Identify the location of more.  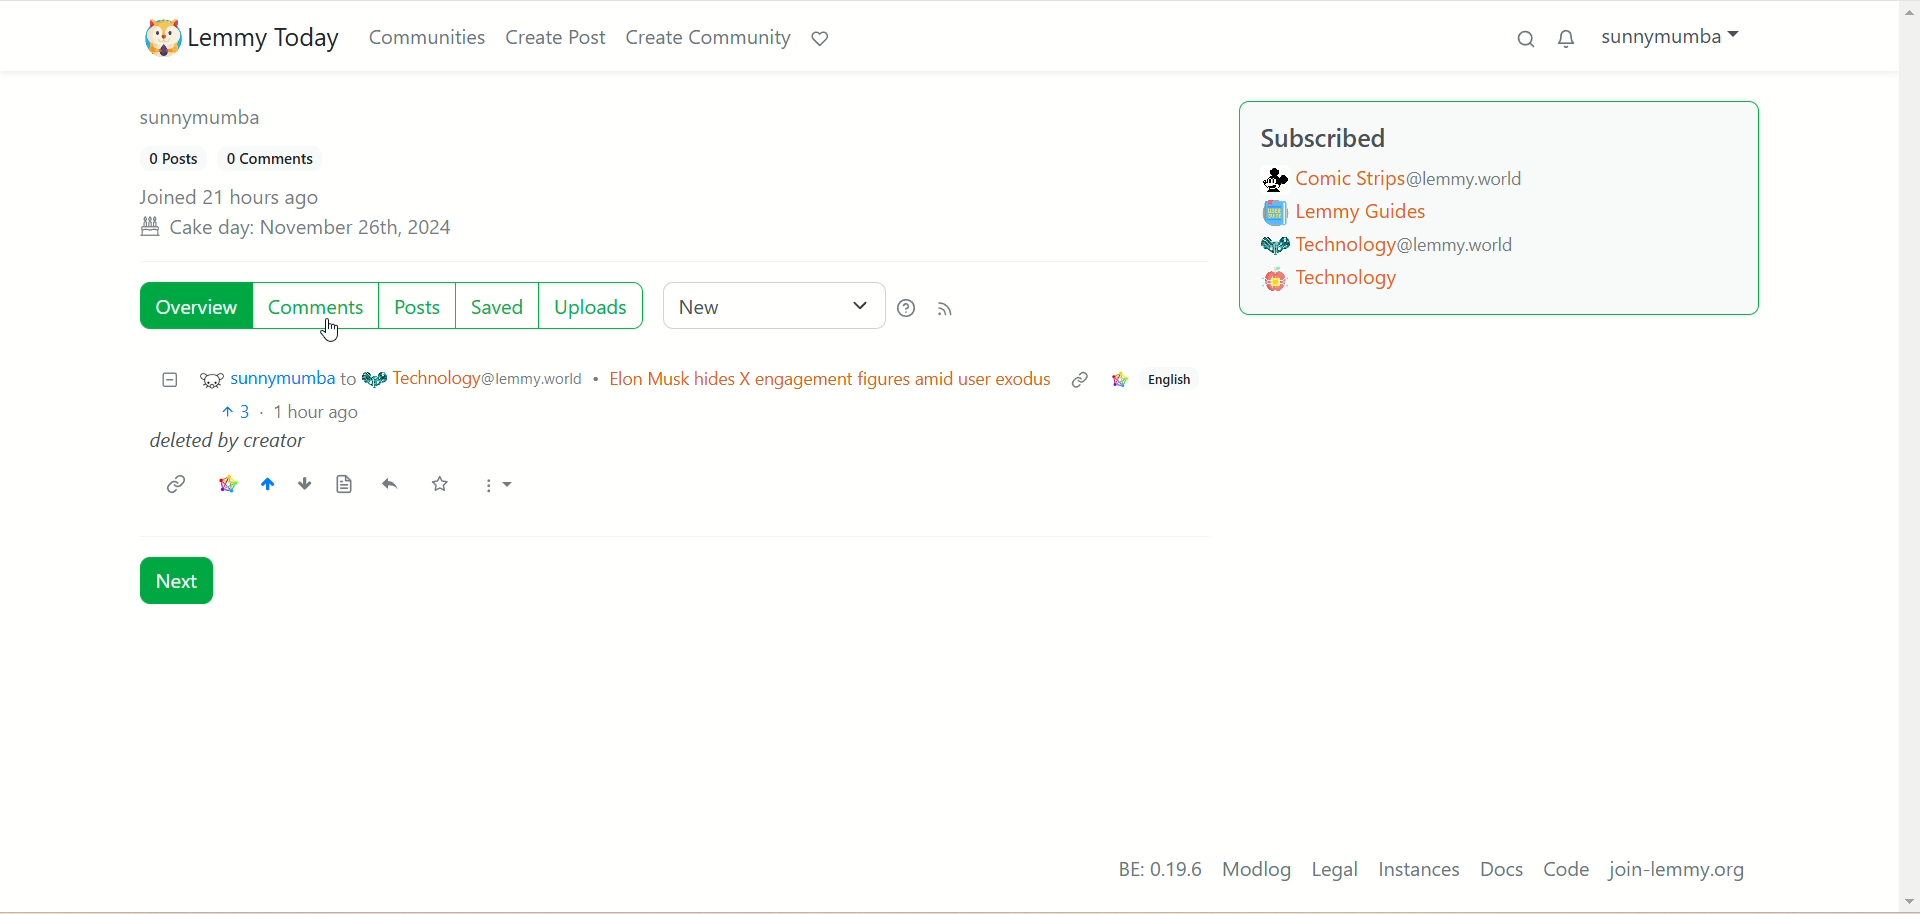
(497, 489).